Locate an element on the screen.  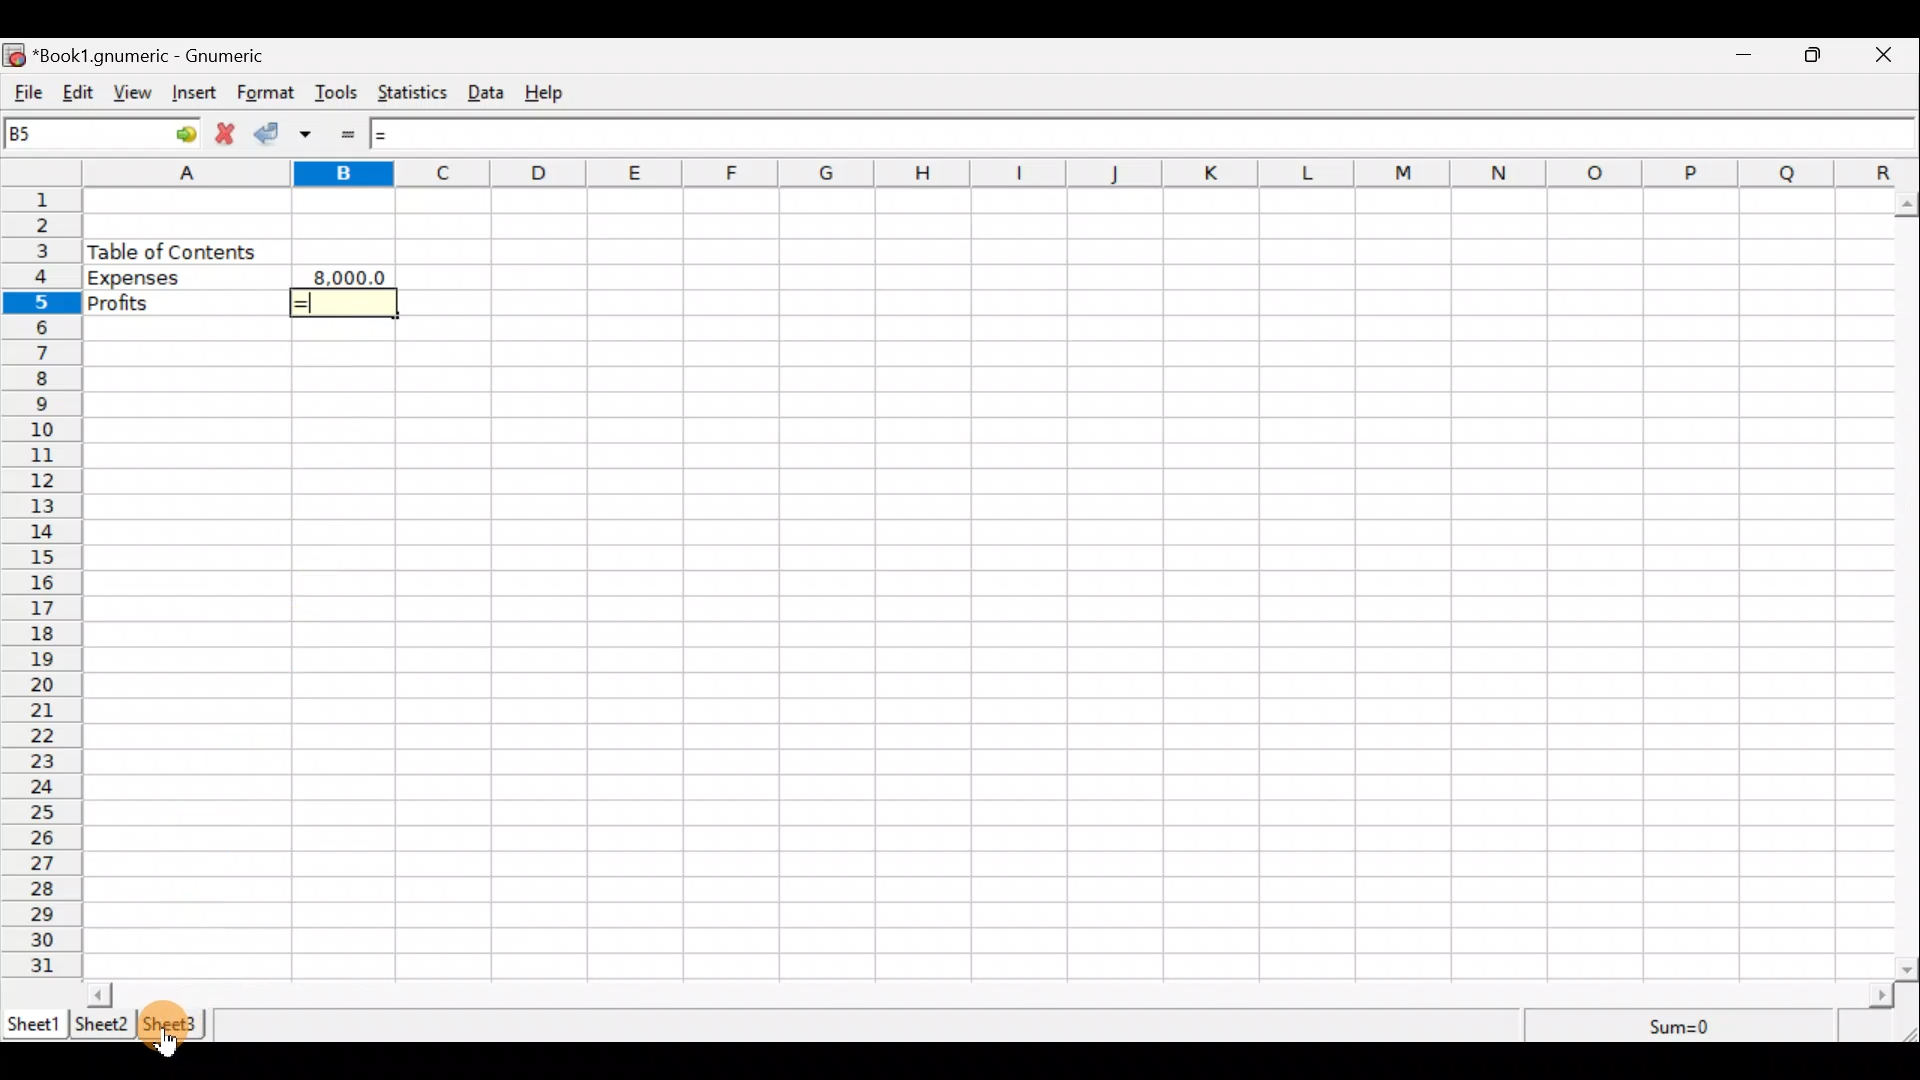
8,000.0 is located at coordinates (353, 275).